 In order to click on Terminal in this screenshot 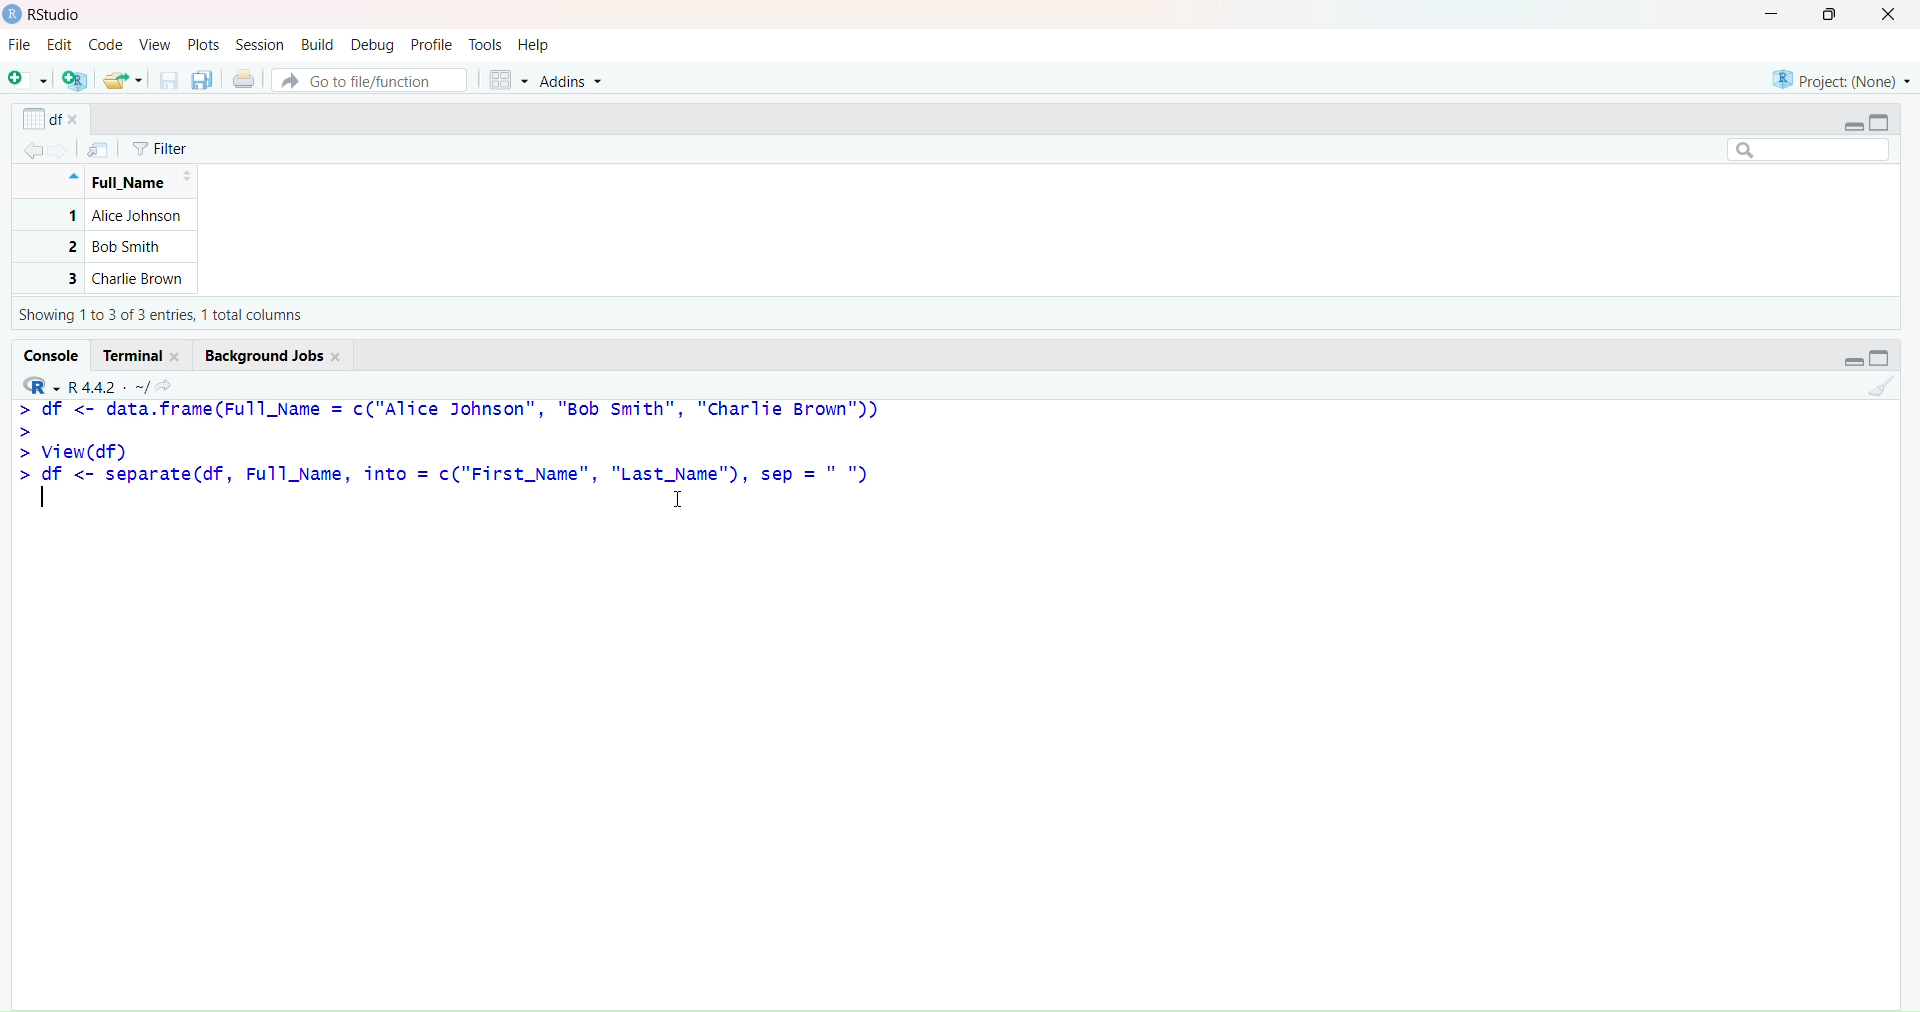, I will do `click(147, 352)`.